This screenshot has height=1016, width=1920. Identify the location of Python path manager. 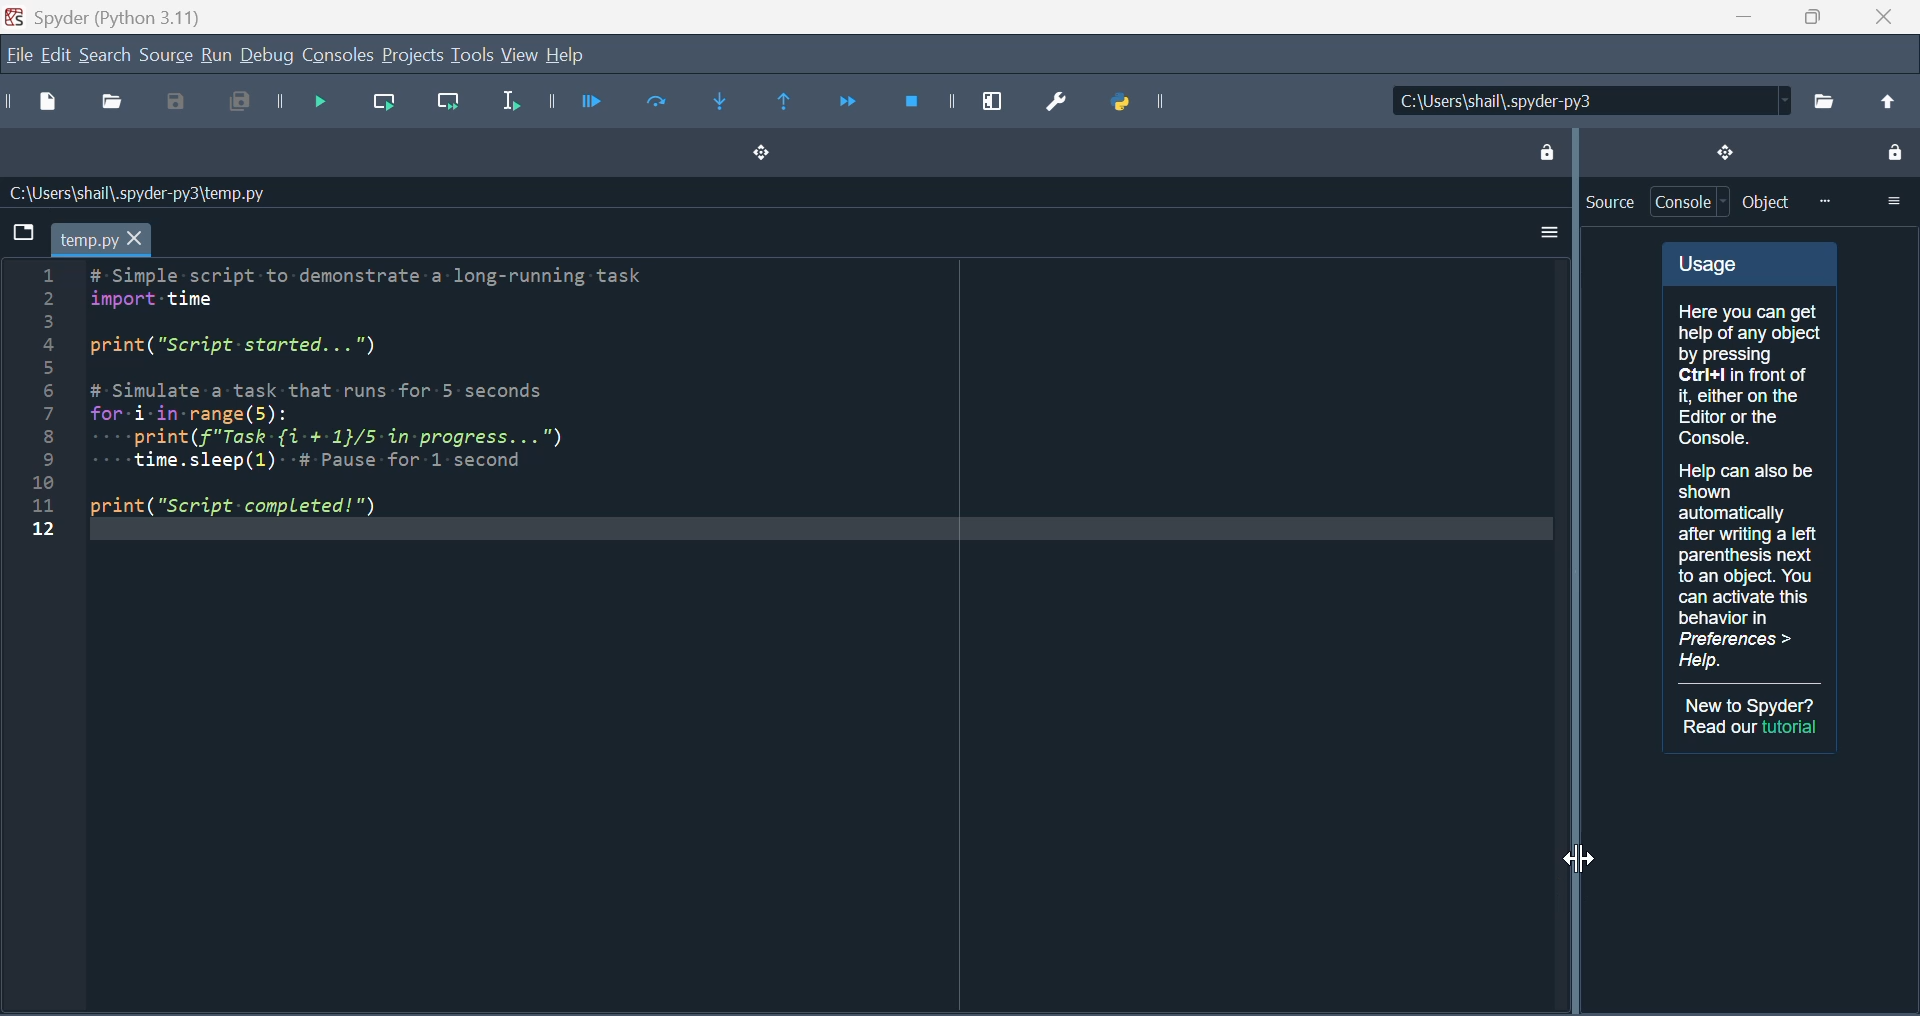
(1151, 102).